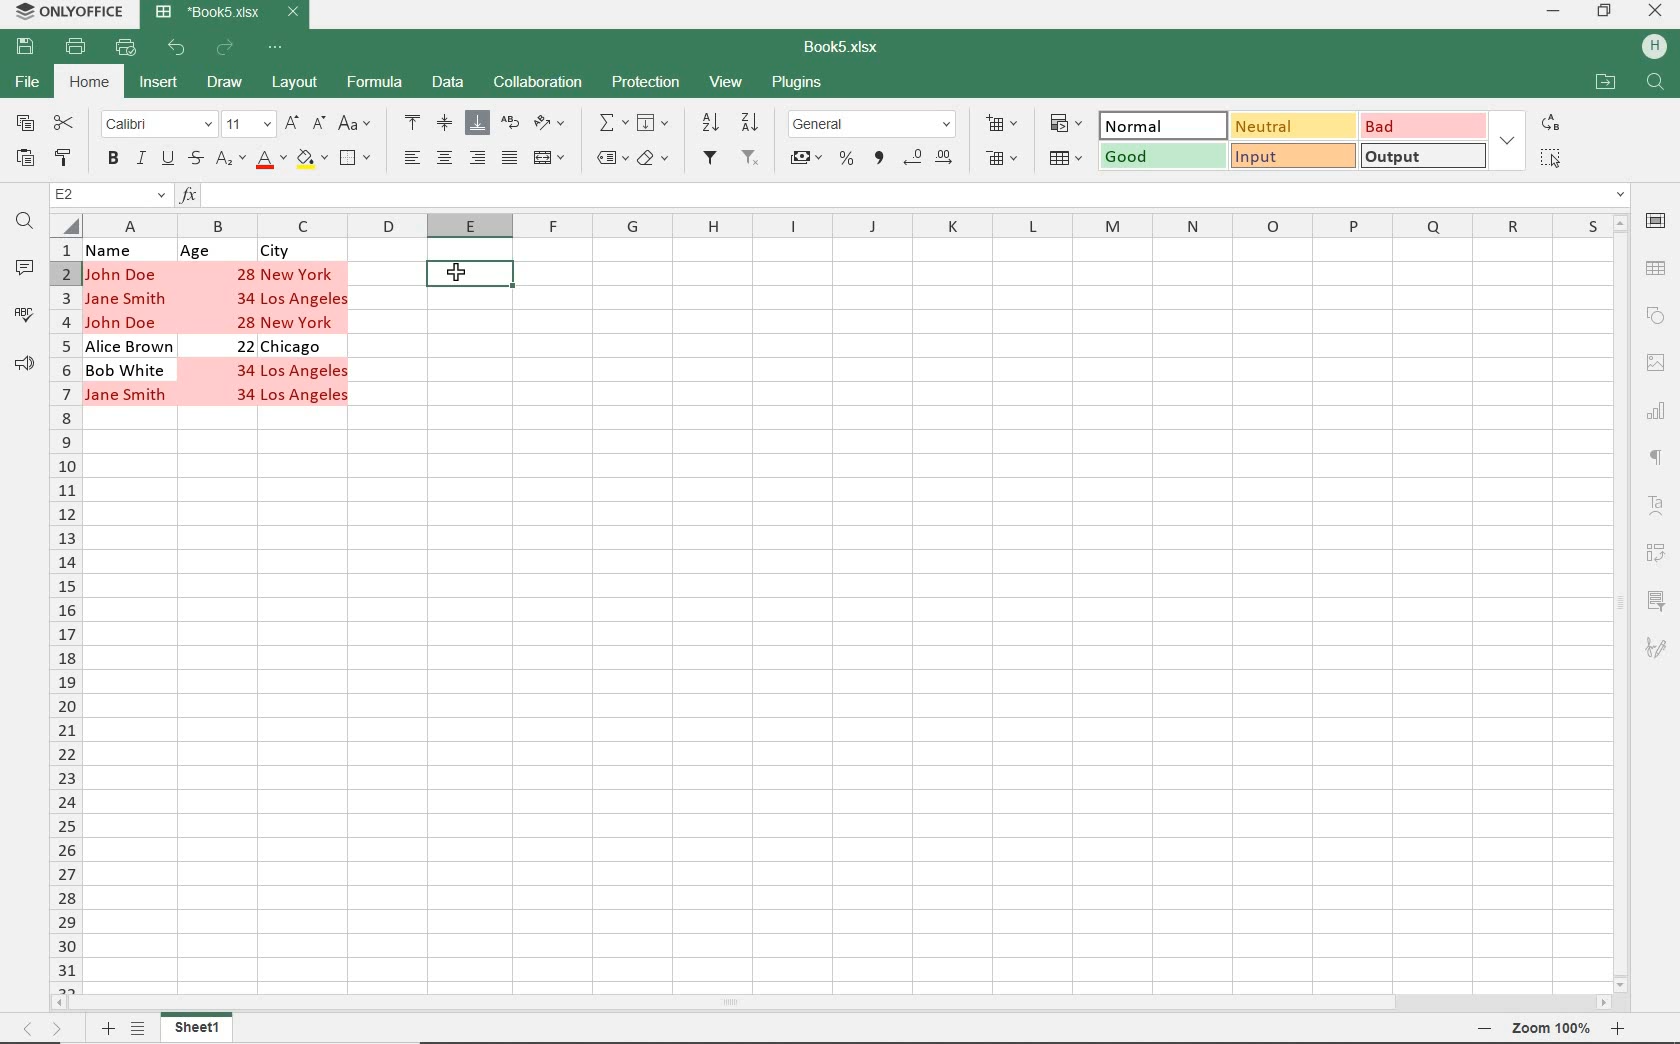  What do you see at coordinates (842, 43) in the screenshot?
I see `DOCUMENT NAME` at bounding box center [842, 43].